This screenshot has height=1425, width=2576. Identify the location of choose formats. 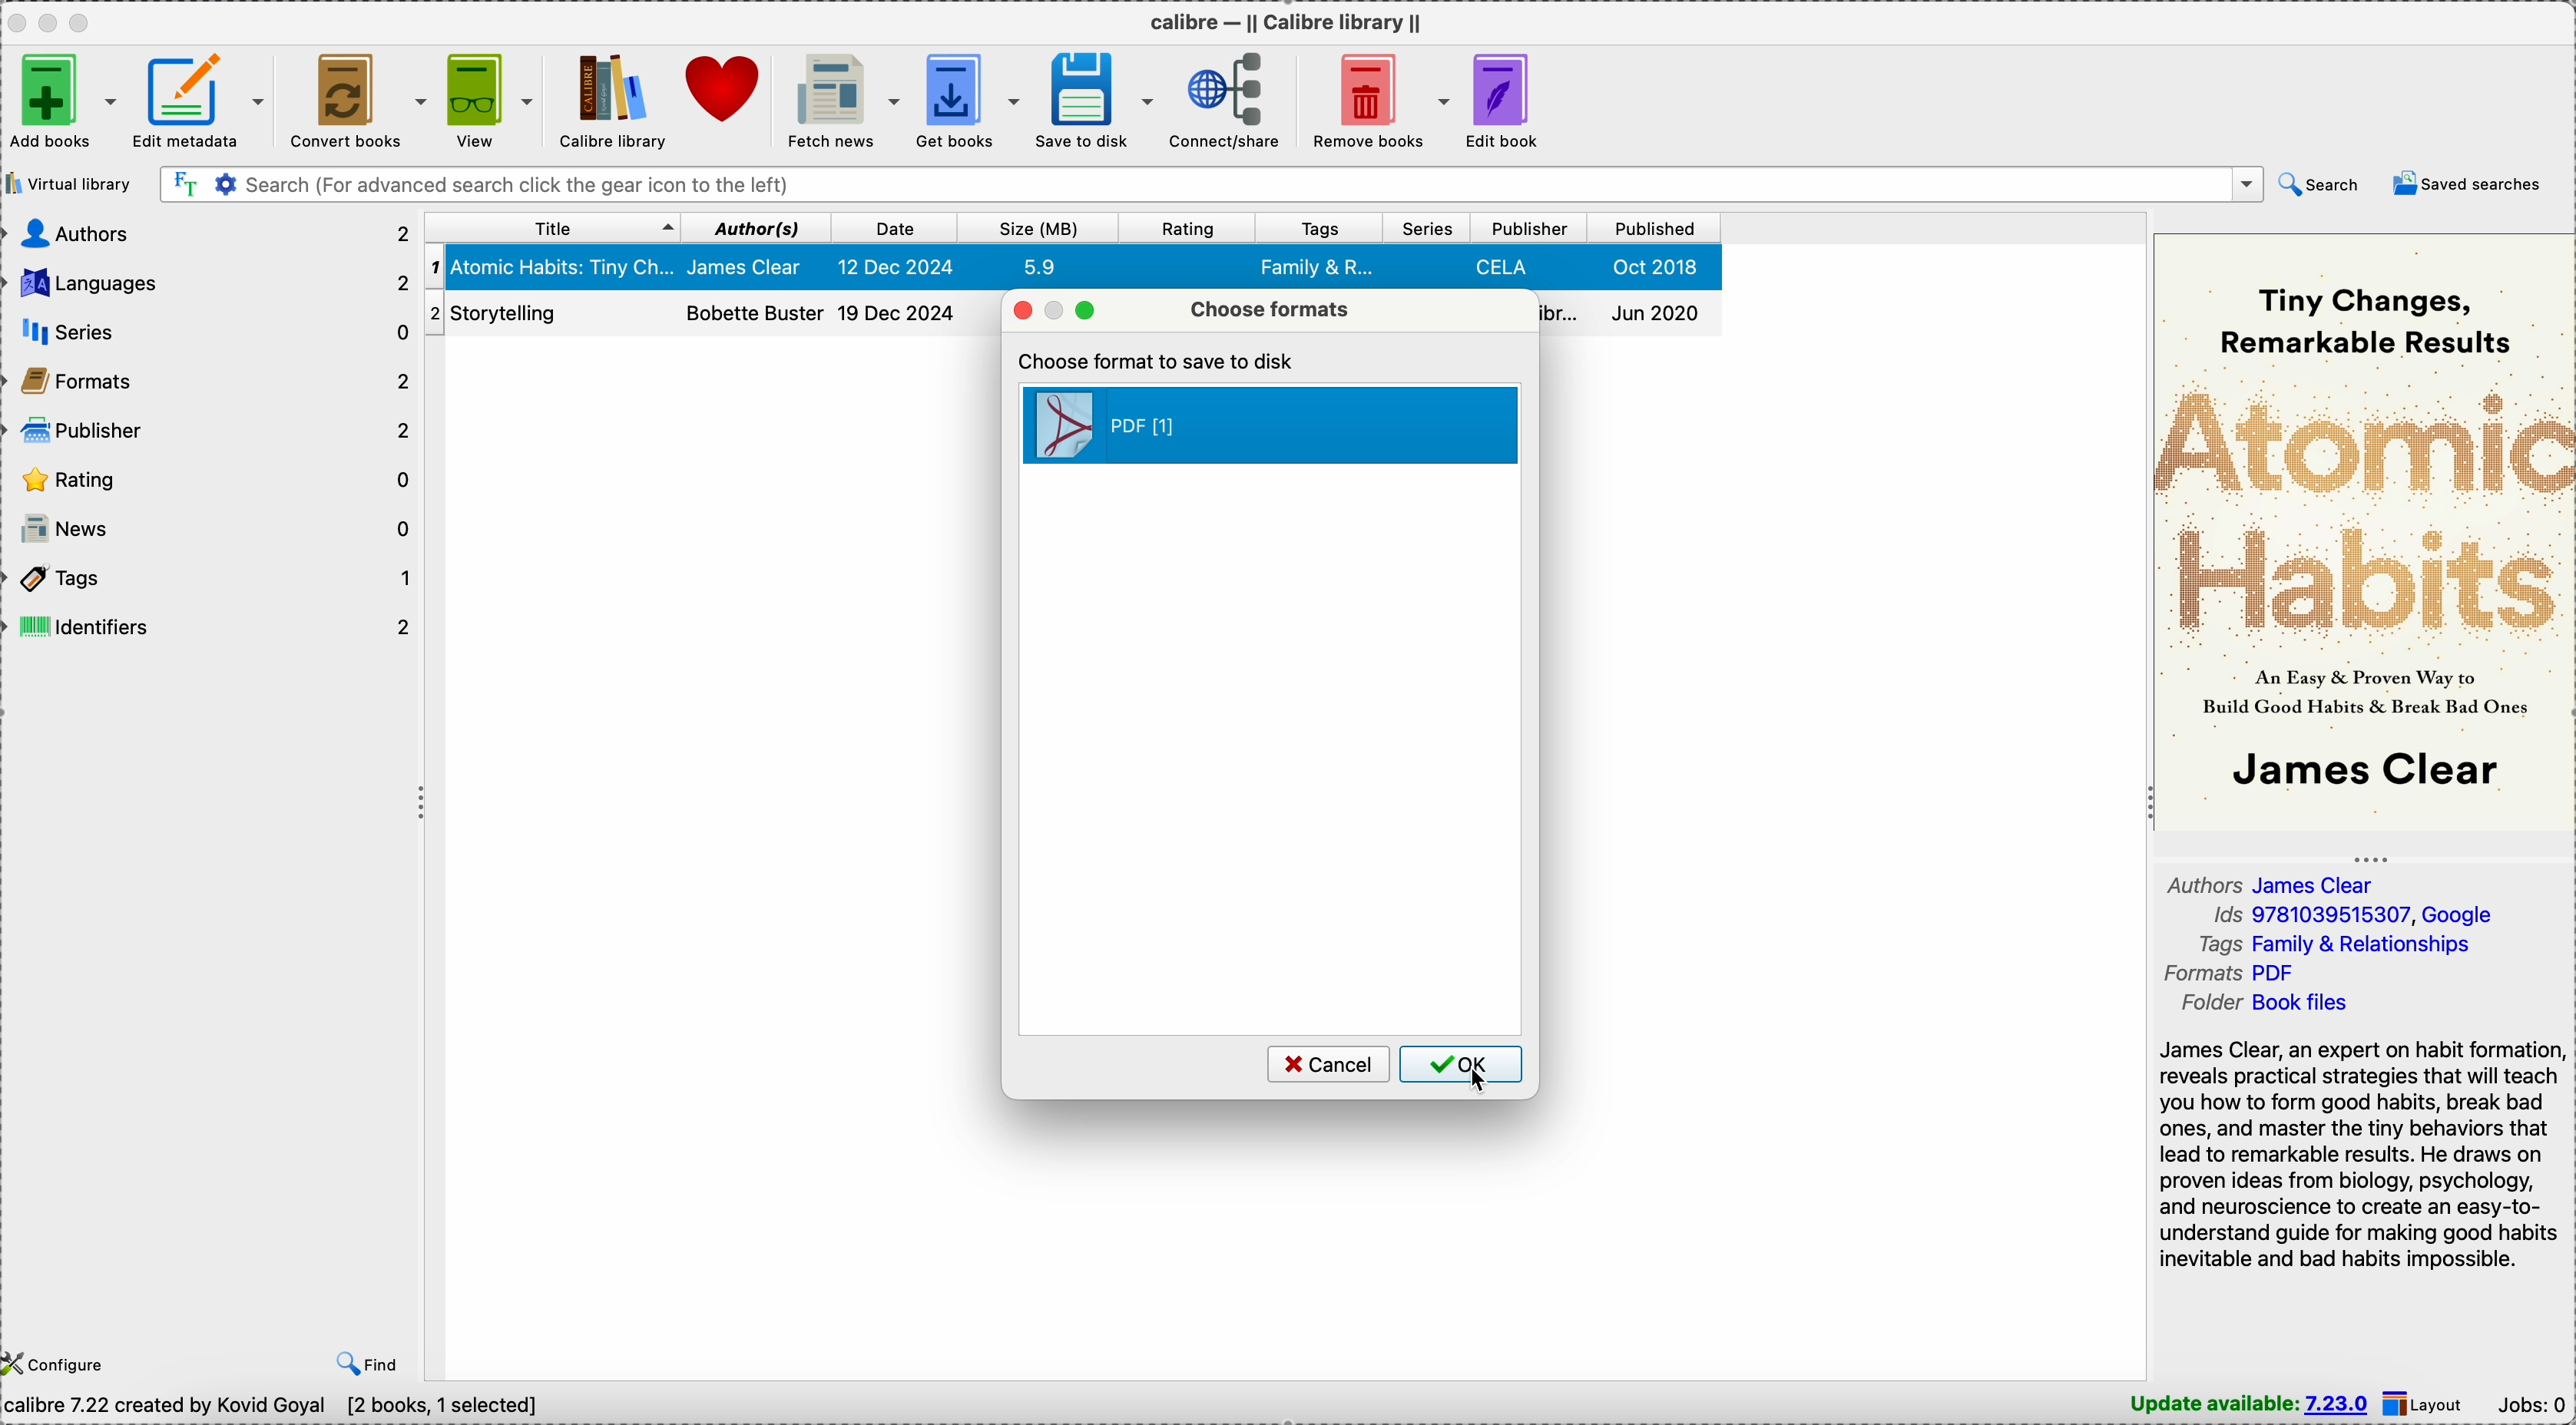
(1269, 308).